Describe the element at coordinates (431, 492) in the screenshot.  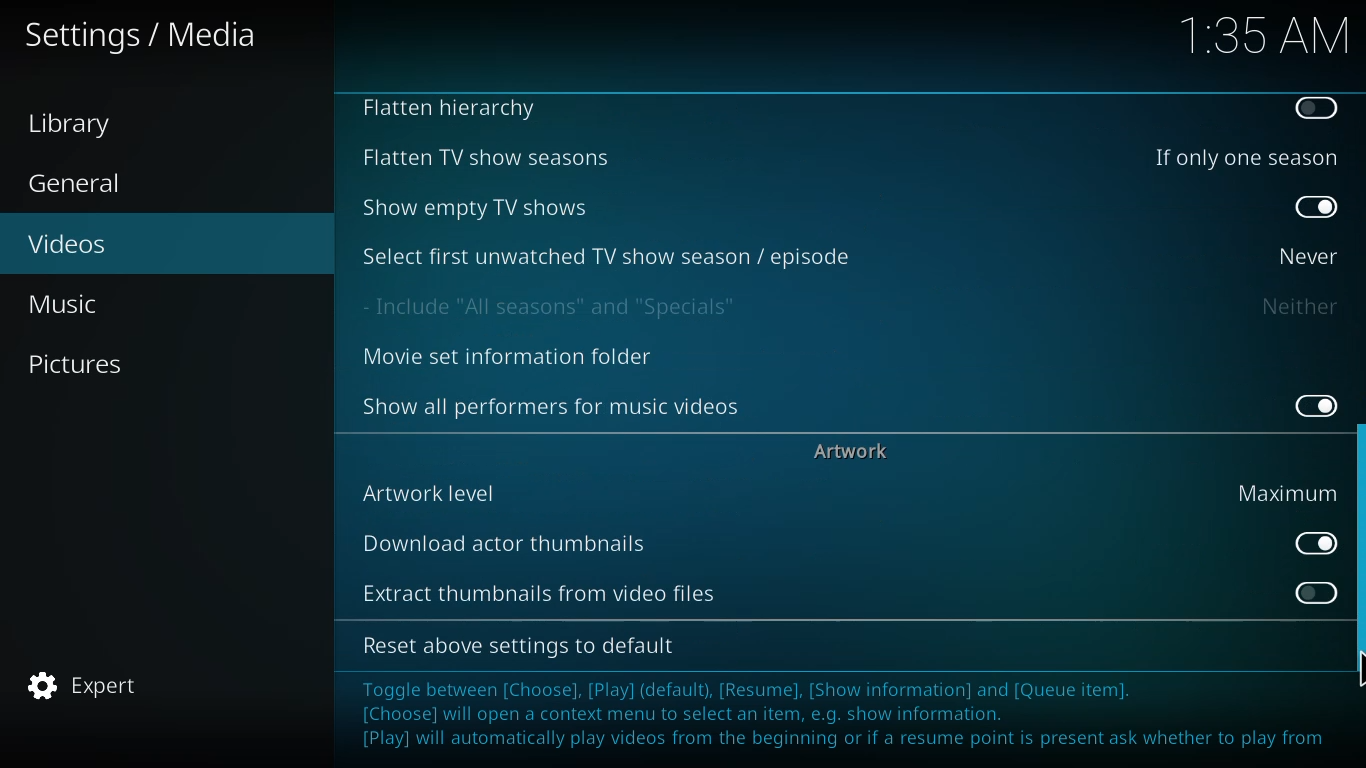
I see `artwork level` at that location.